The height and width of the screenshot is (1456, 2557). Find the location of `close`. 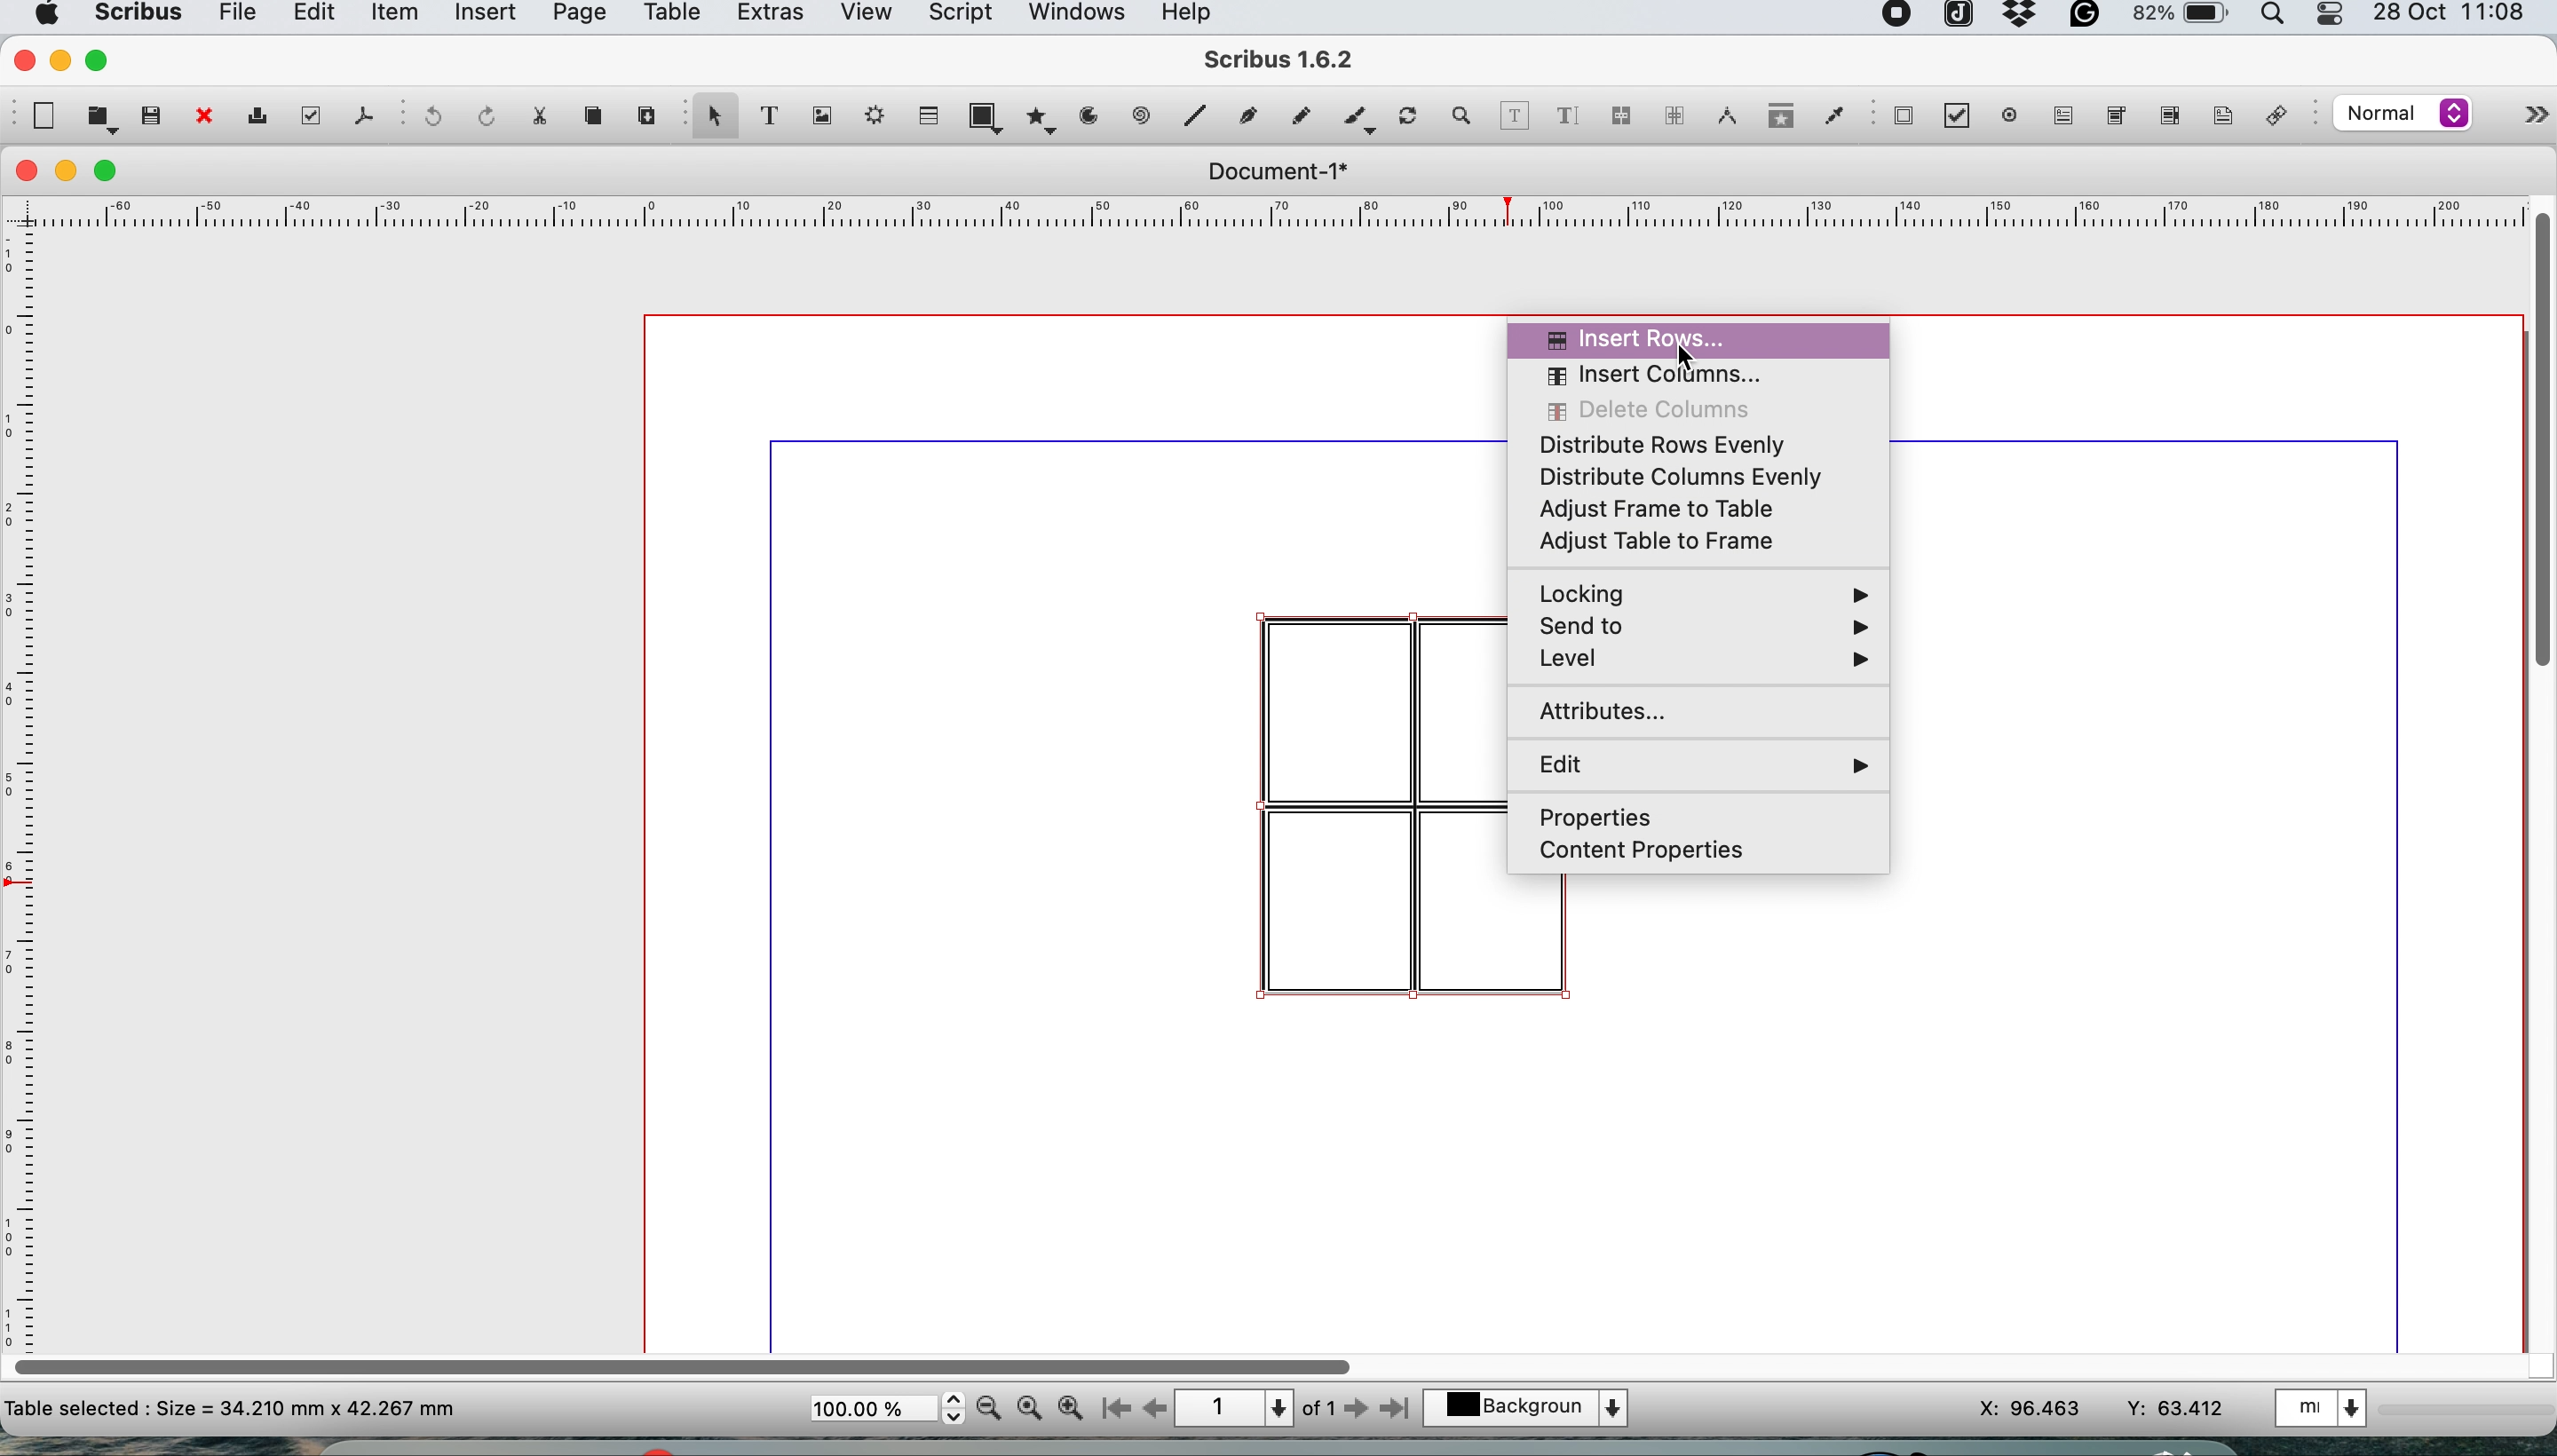

close is located at coordinates (21, 58).